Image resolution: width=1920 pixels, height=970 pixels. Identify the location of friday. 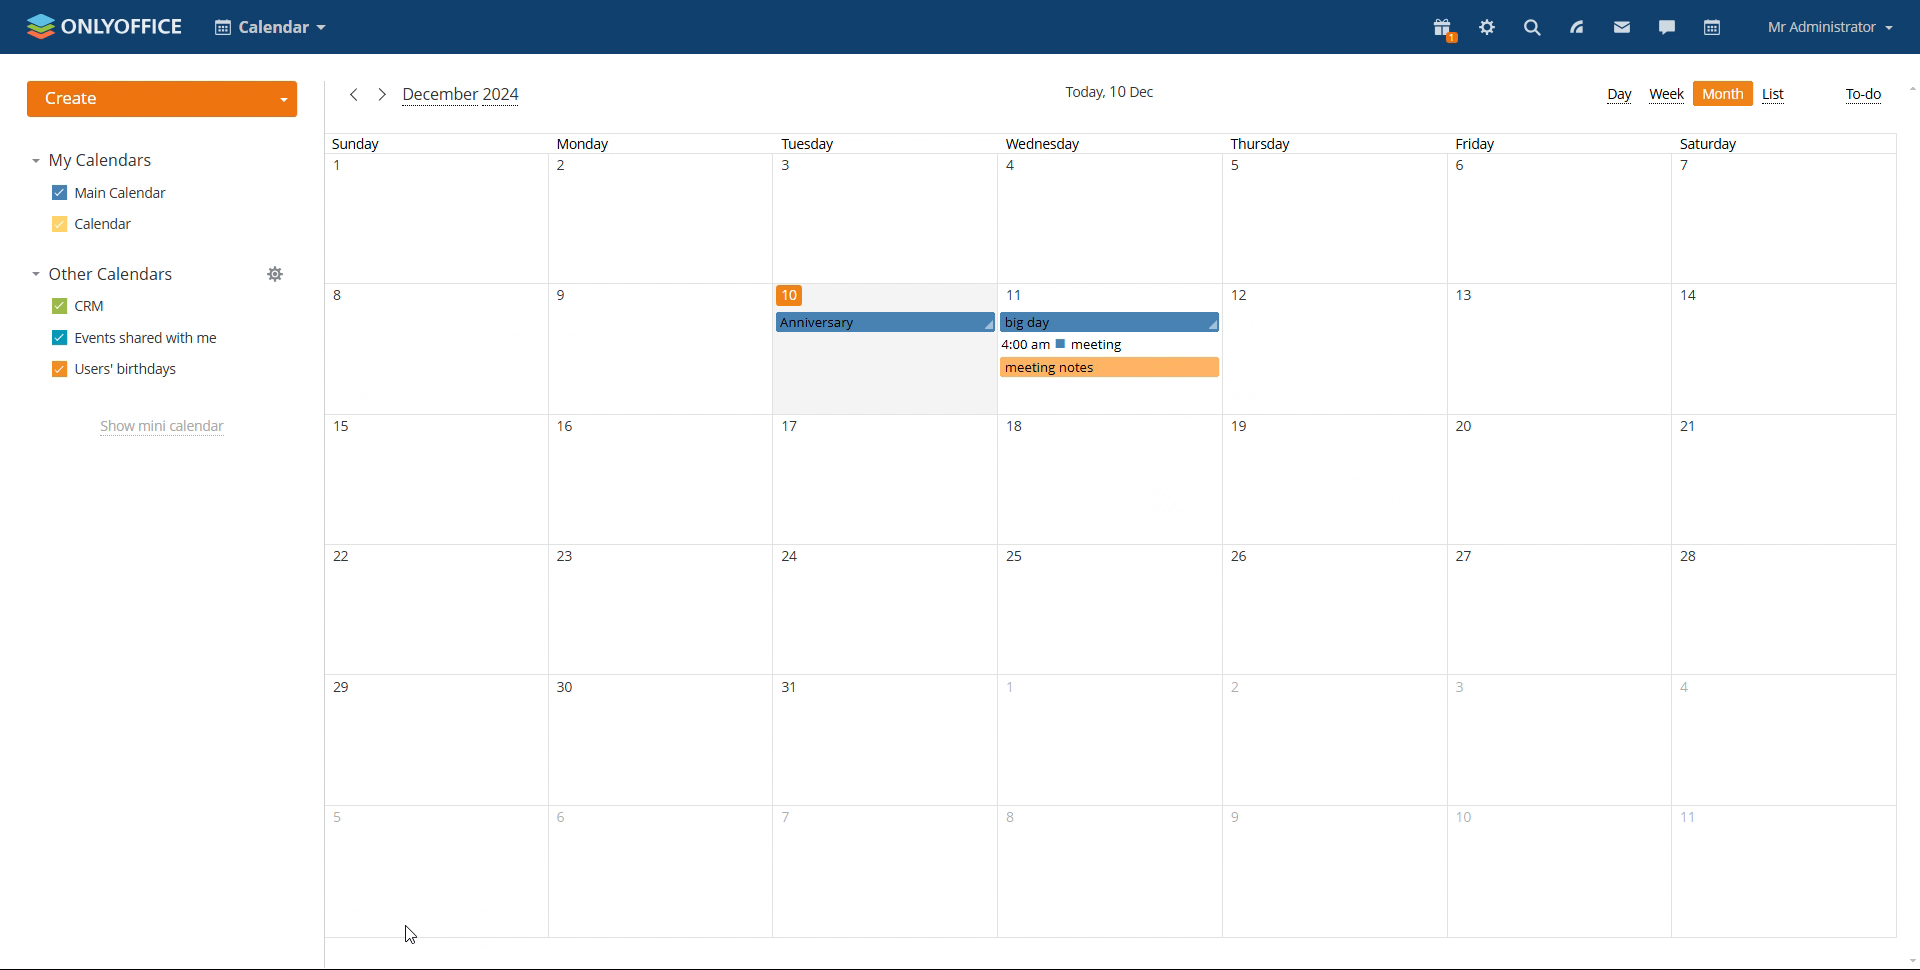
(1560, 536).